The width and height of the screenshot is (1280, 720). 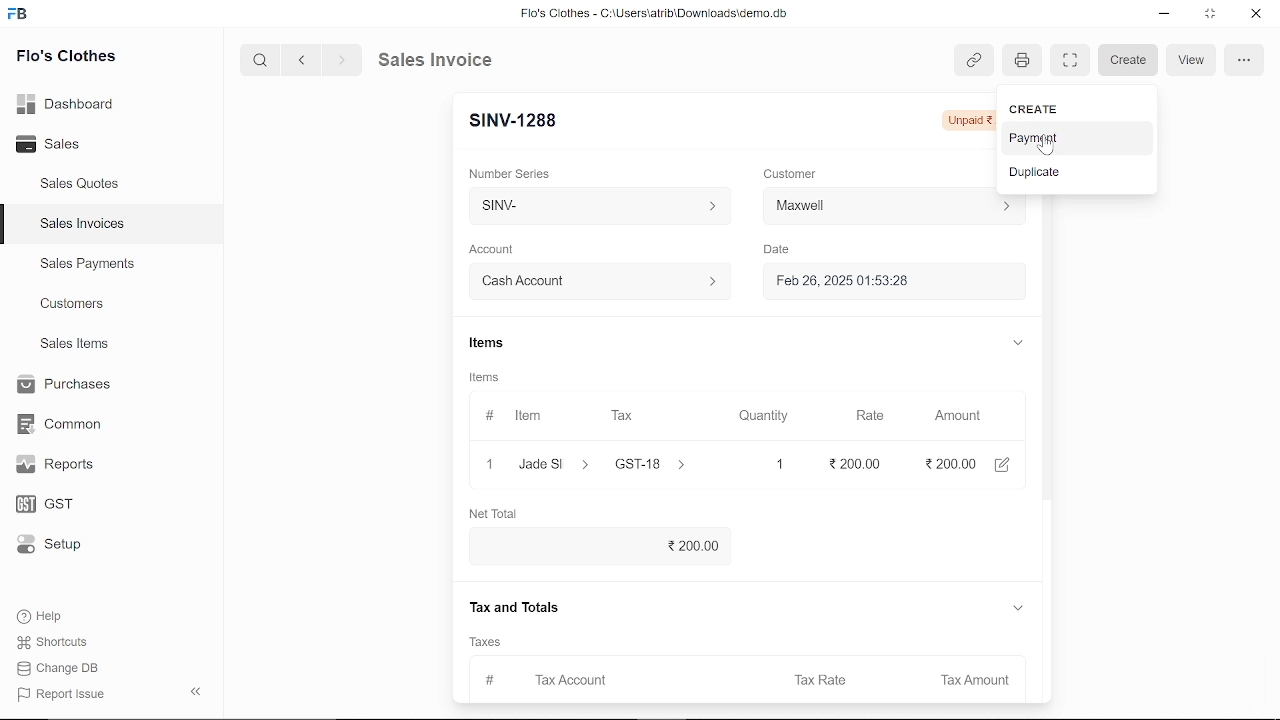 I want to click on hide, so click(x=197, y=689).